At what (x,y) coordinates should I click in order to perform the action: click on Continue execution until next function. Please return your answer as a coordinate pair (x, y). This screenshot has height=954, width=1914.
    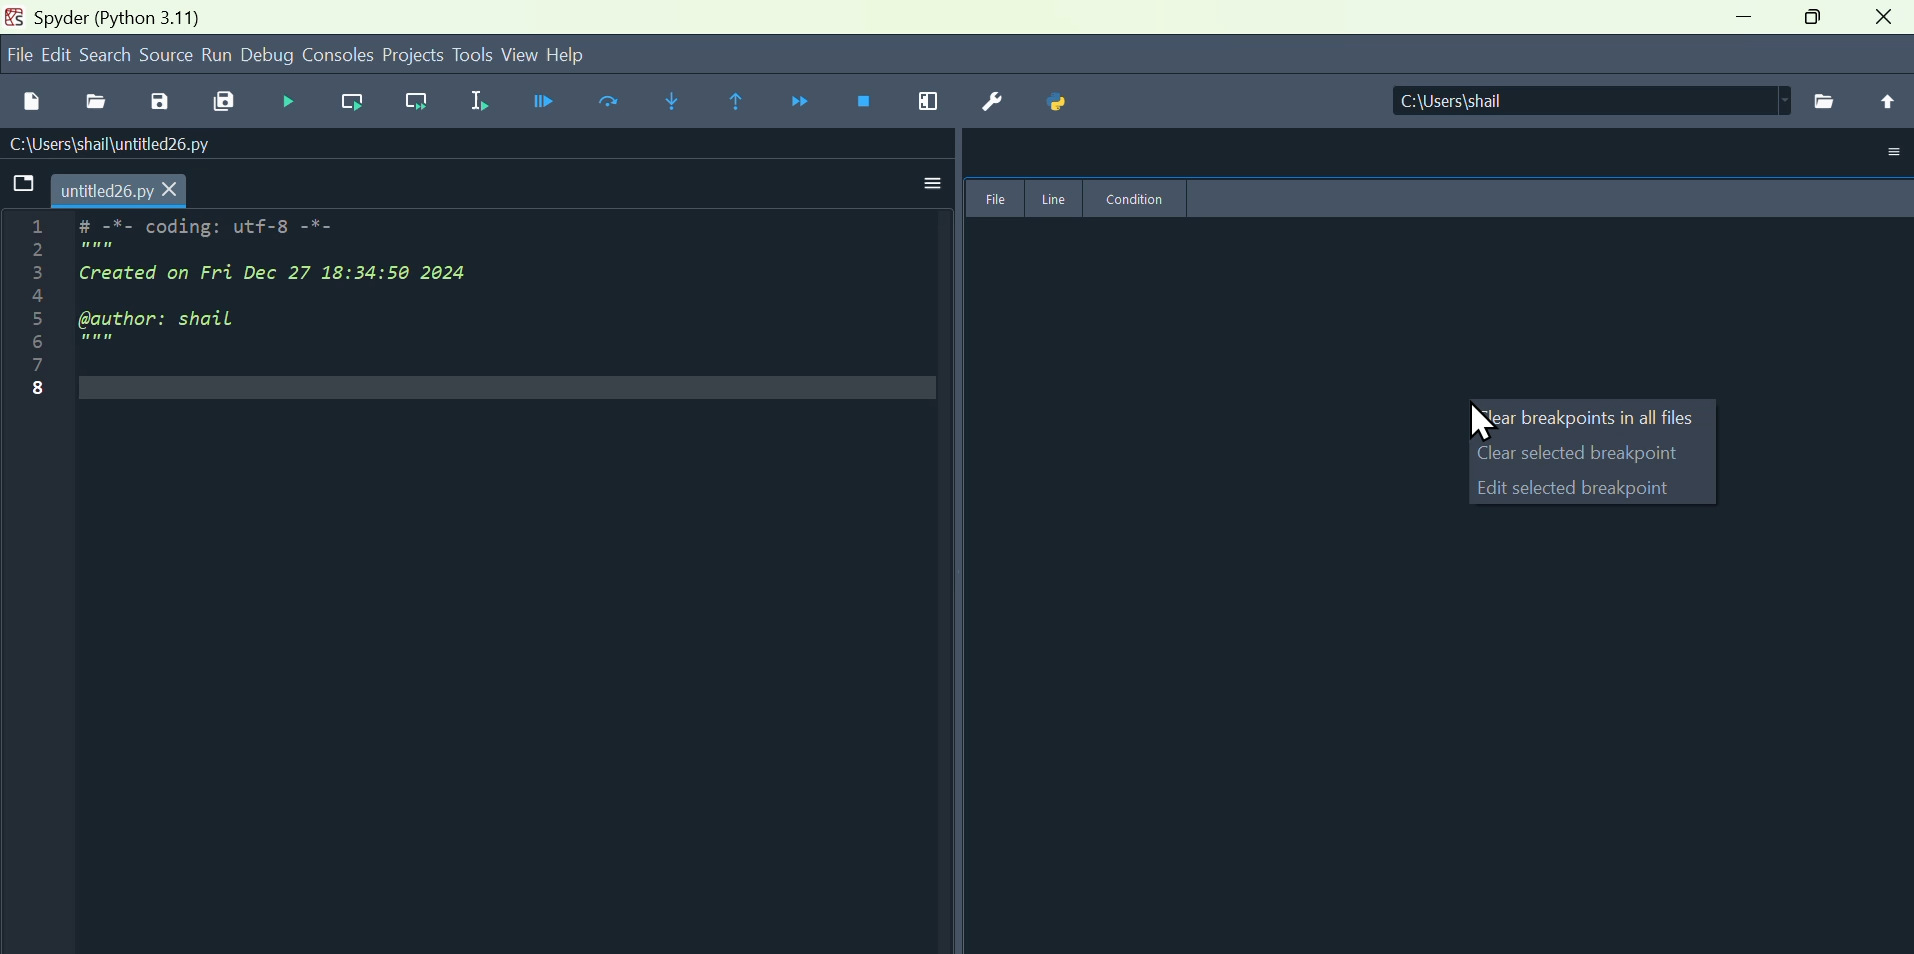
    Looking at the image, I should click on (807, 101).